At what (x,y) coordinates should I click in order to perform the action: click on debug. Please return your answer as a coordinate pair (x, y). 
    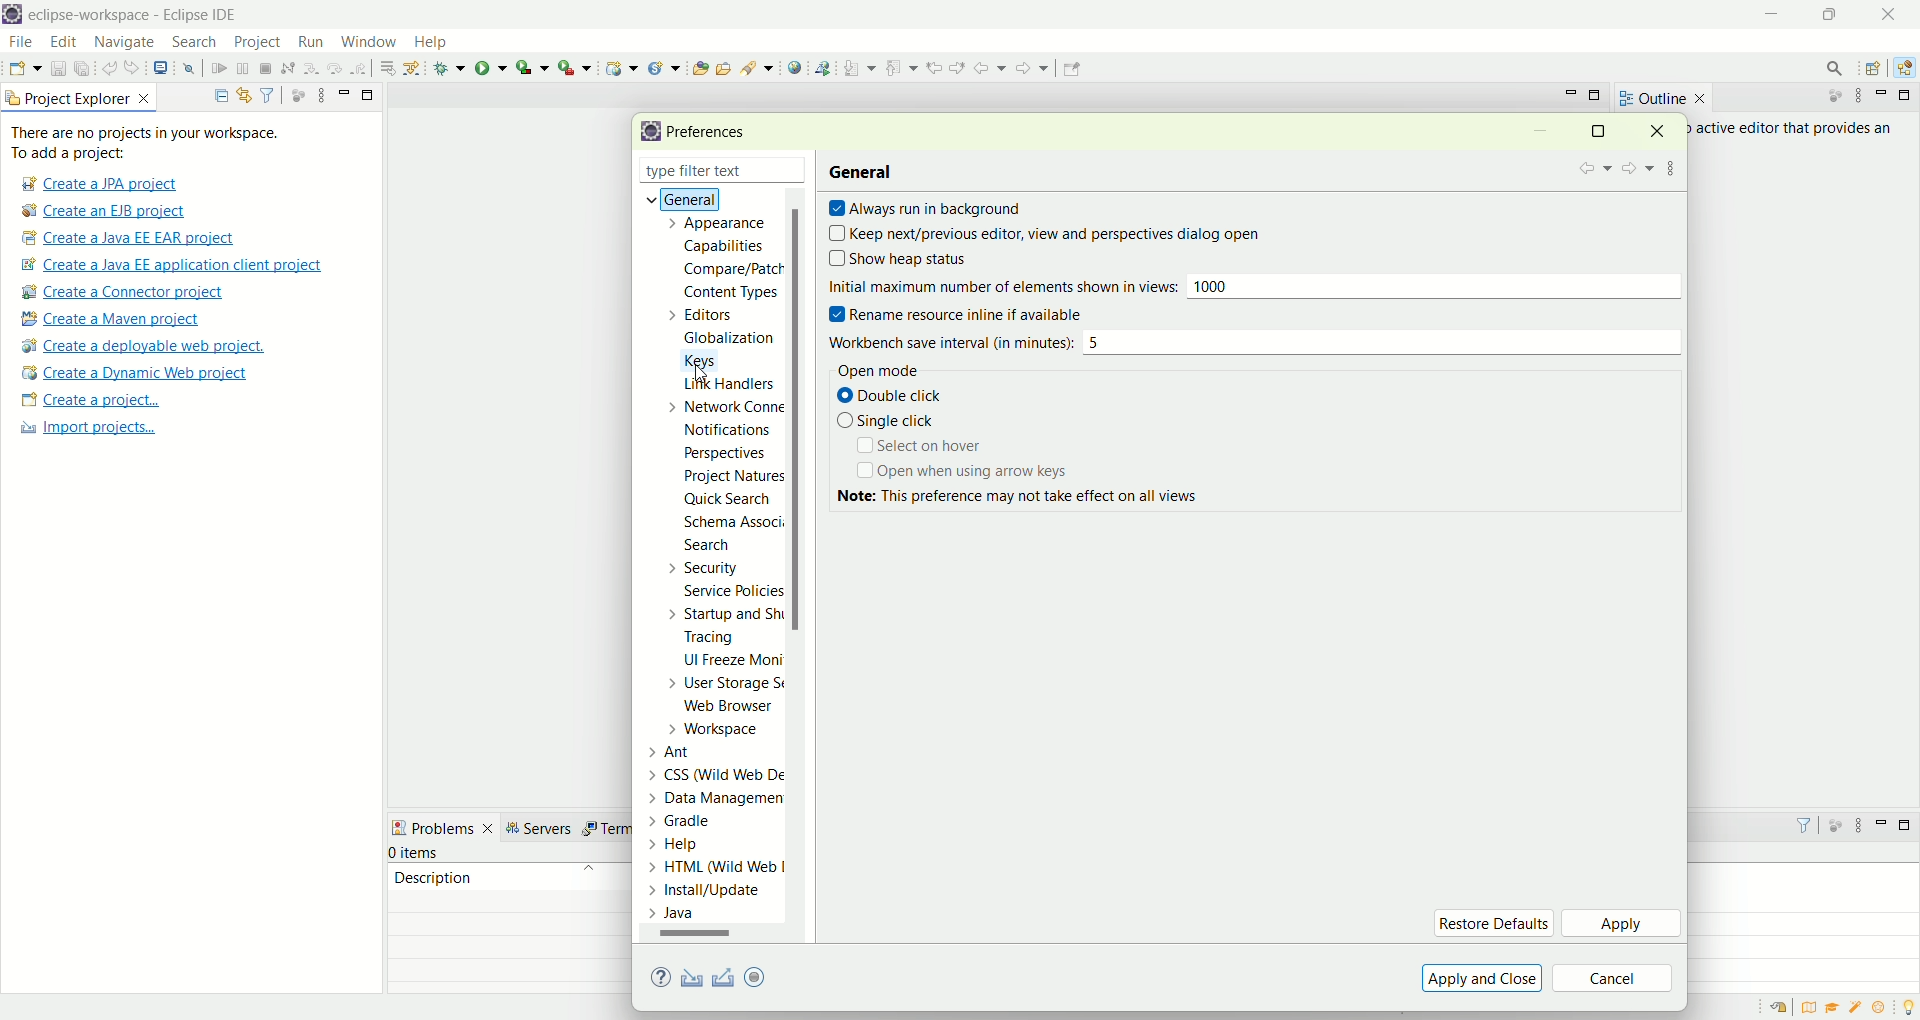
    Looking at the image, I should click on (450, 68).